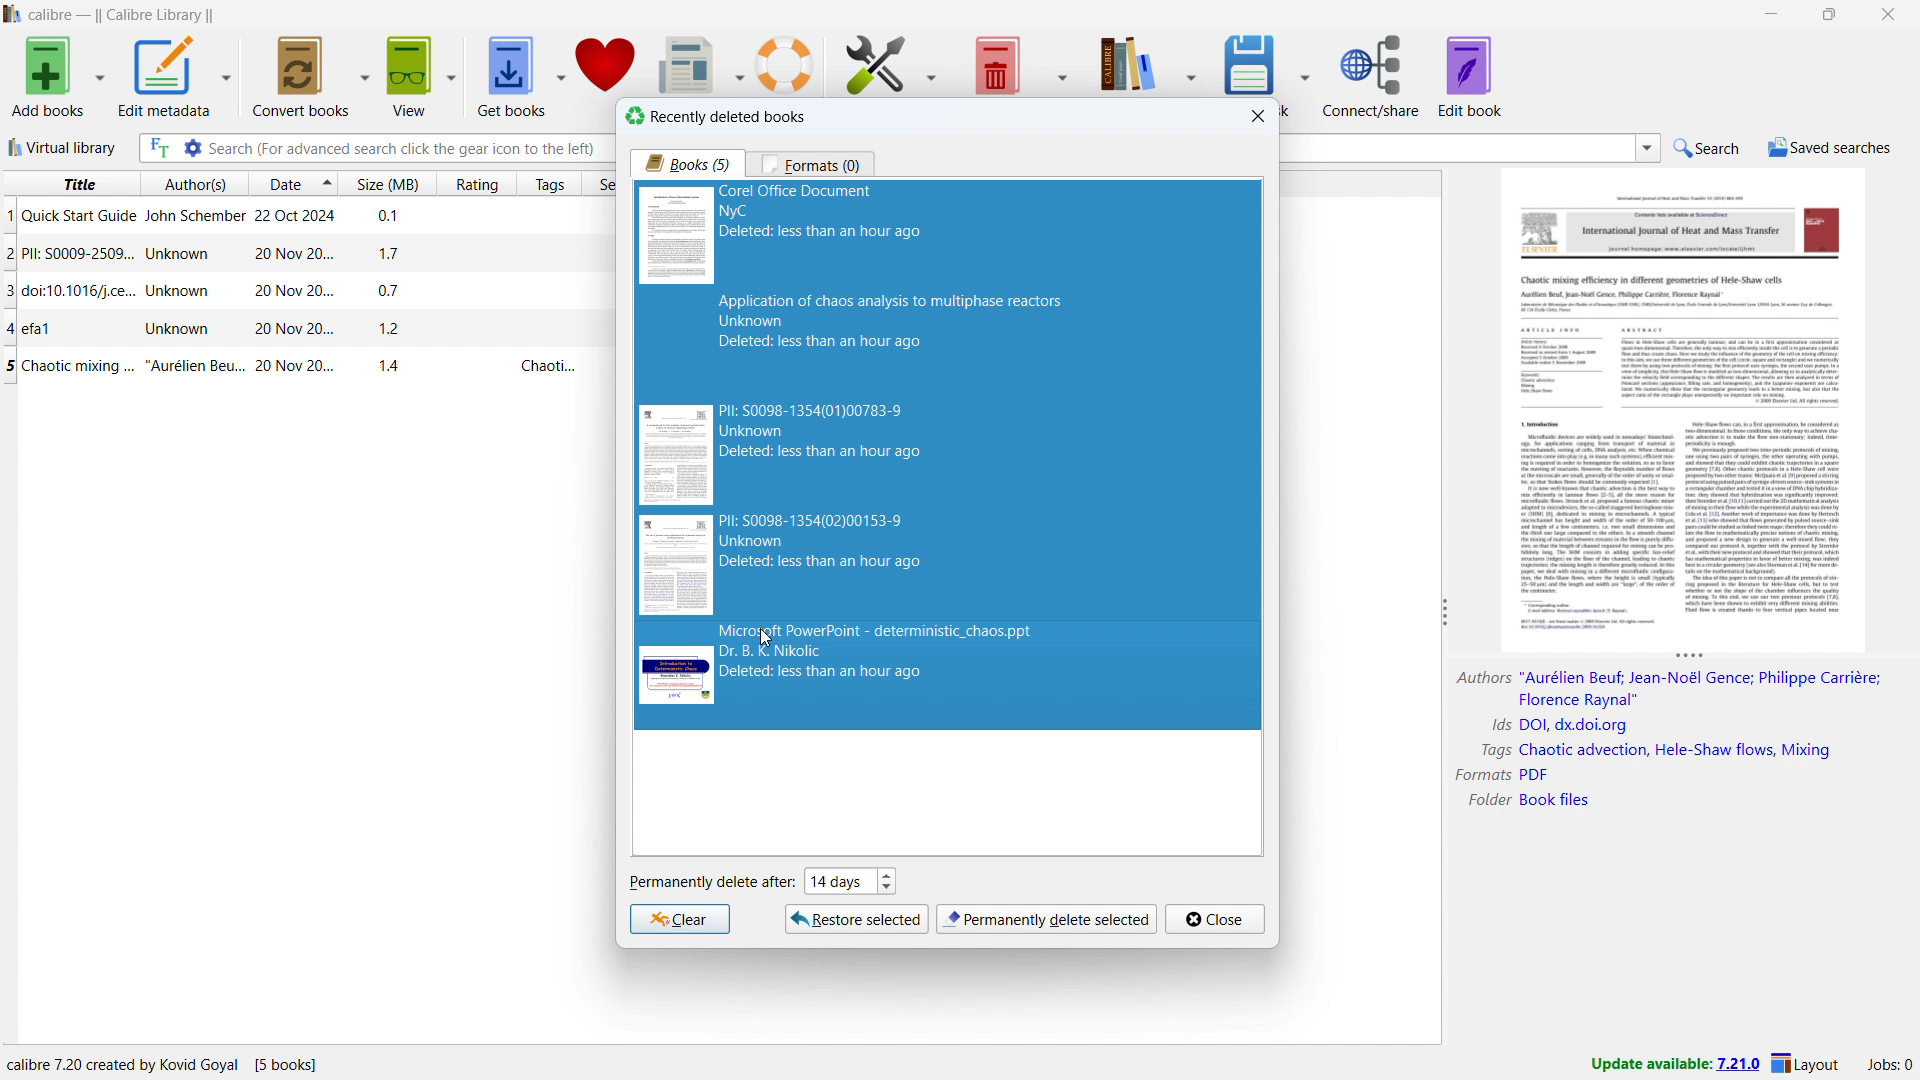  Describe the element at coordinates (1886, 14) in the screenshot. I see `close` at that location.